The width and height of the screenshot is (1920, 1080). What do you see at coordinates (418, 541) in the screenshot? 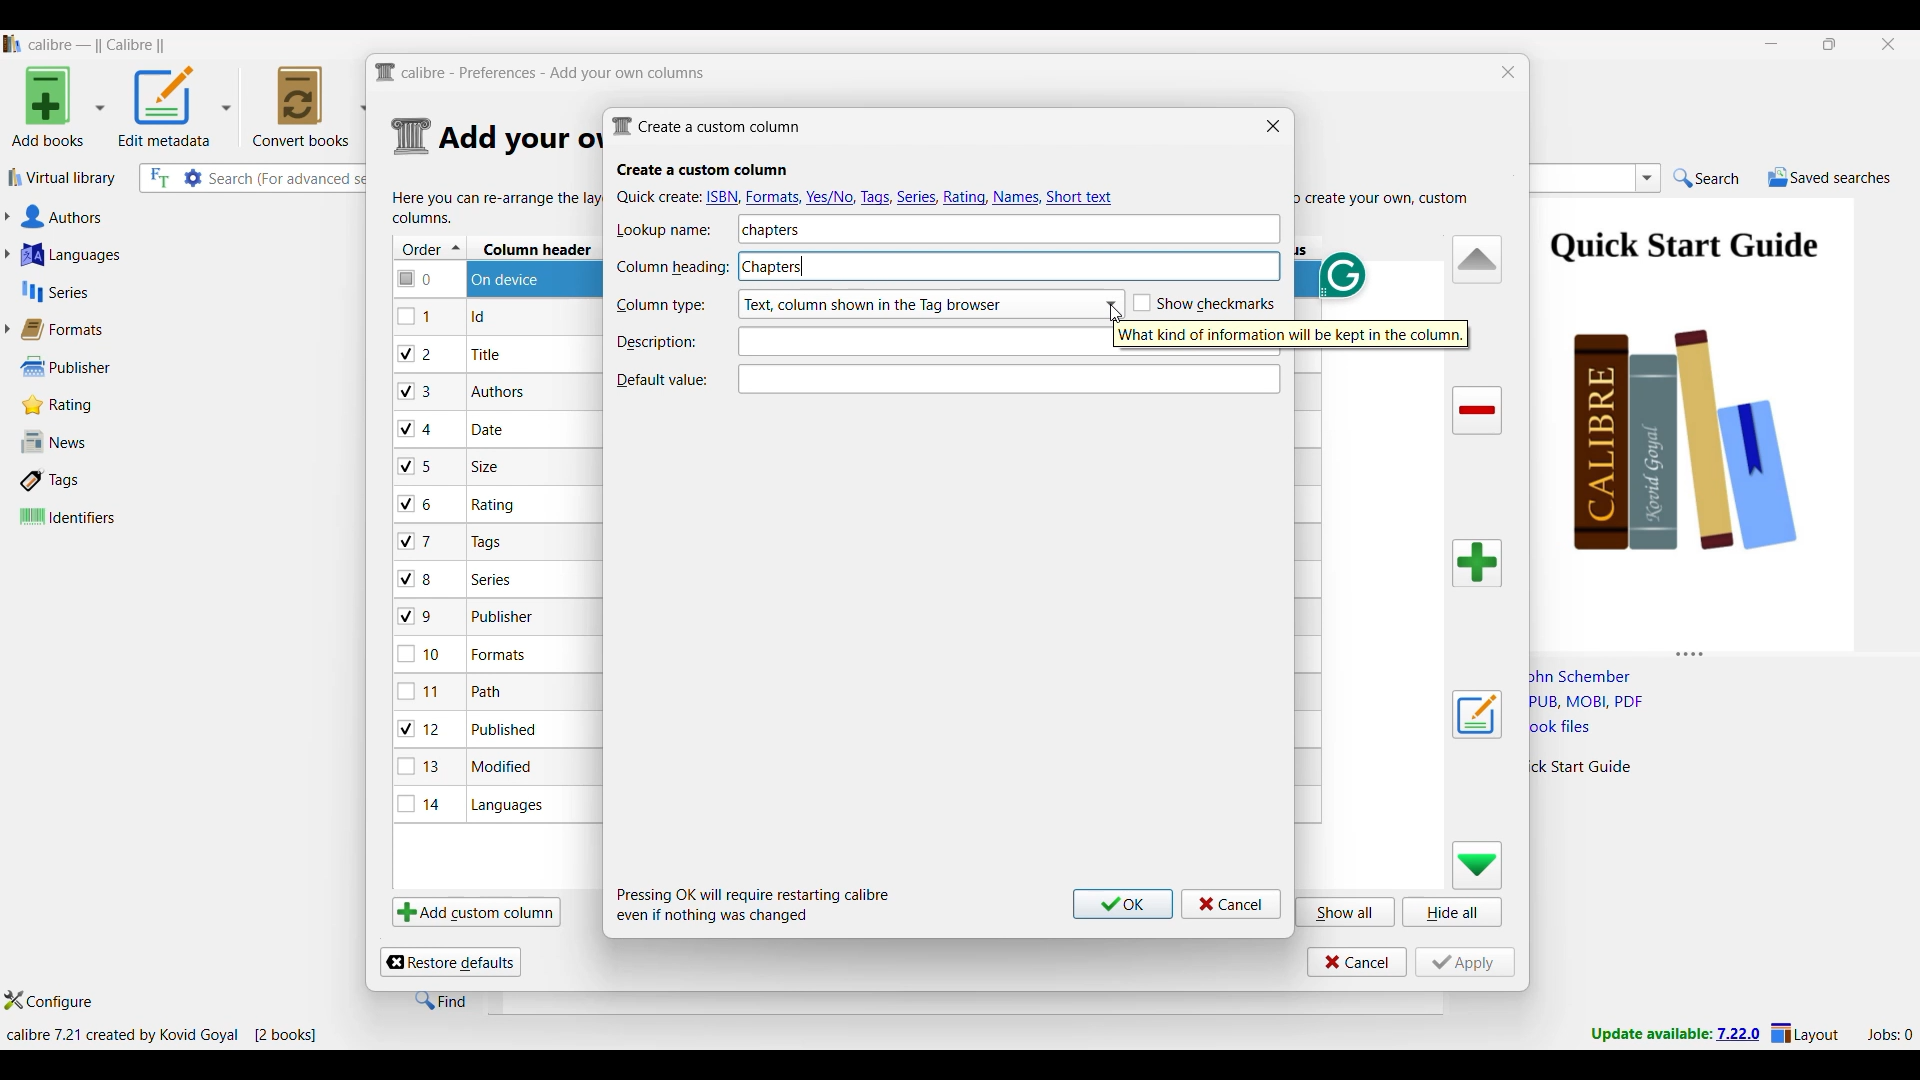
I see `checkbox - 7` at bounding box center [418, 541].